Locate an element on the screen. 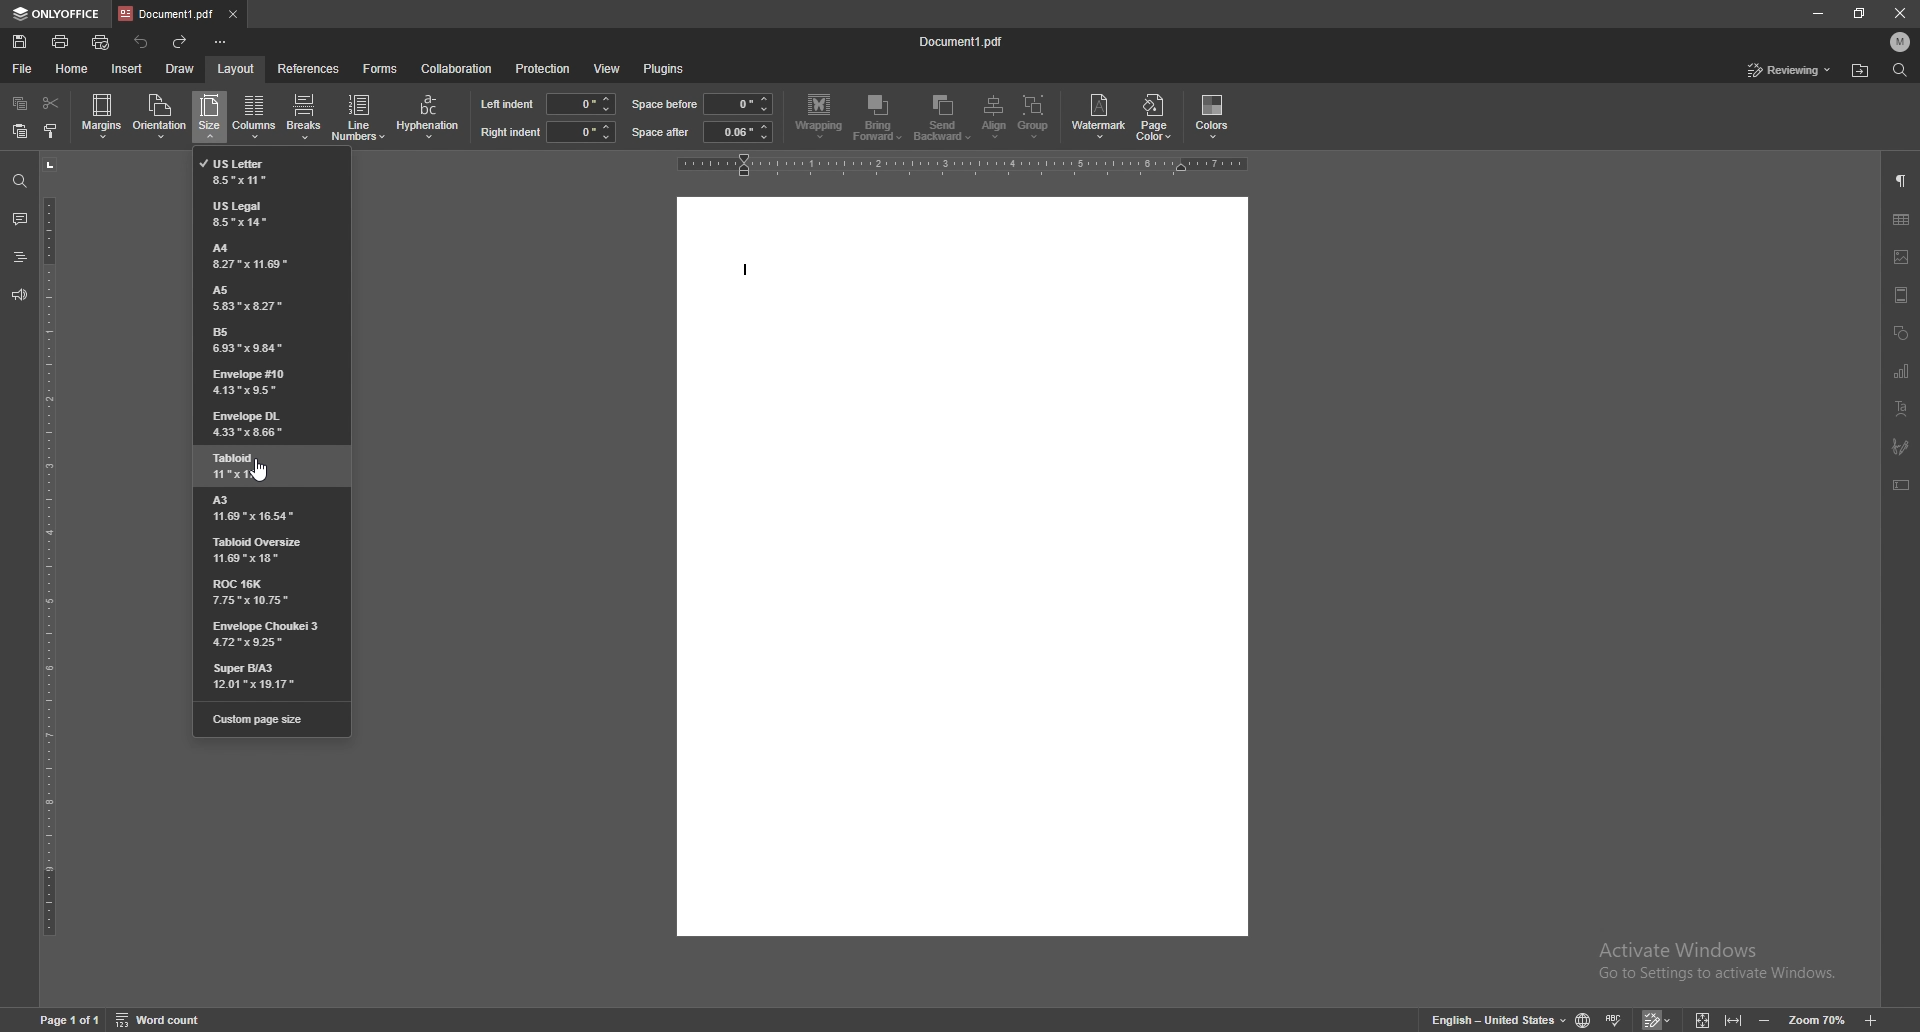 This screenshot has width=1920, height=1032. custom page size is located at coordinates (272, 717).